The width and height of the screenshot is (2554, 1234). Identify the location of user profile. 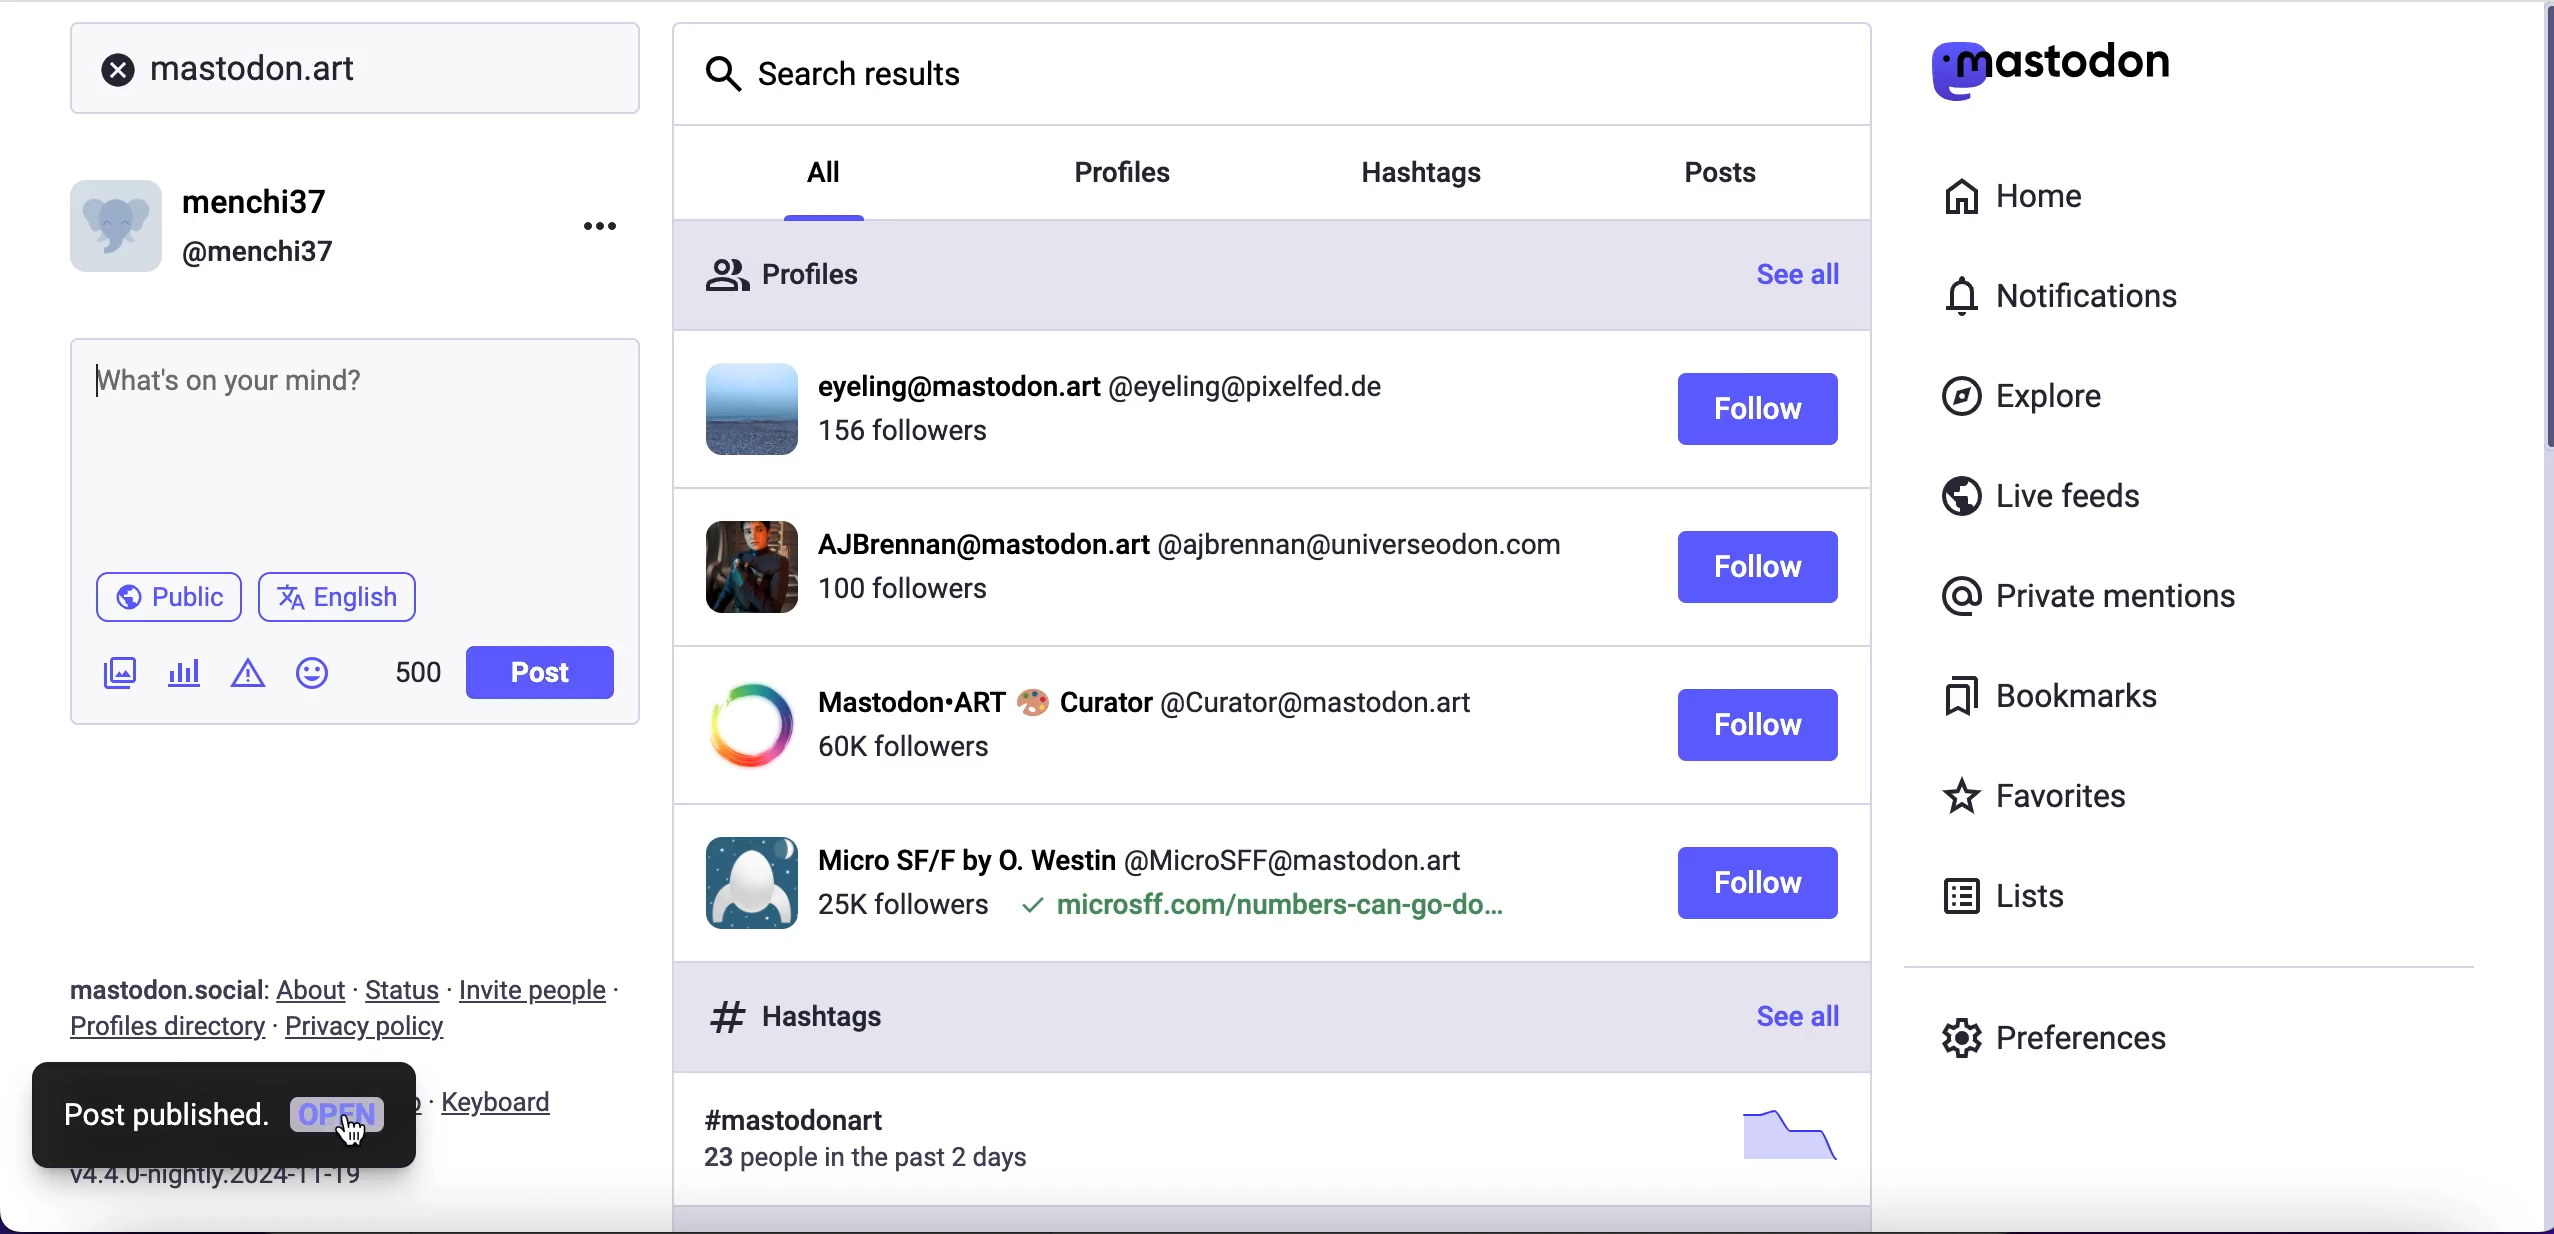
(1181, 417).